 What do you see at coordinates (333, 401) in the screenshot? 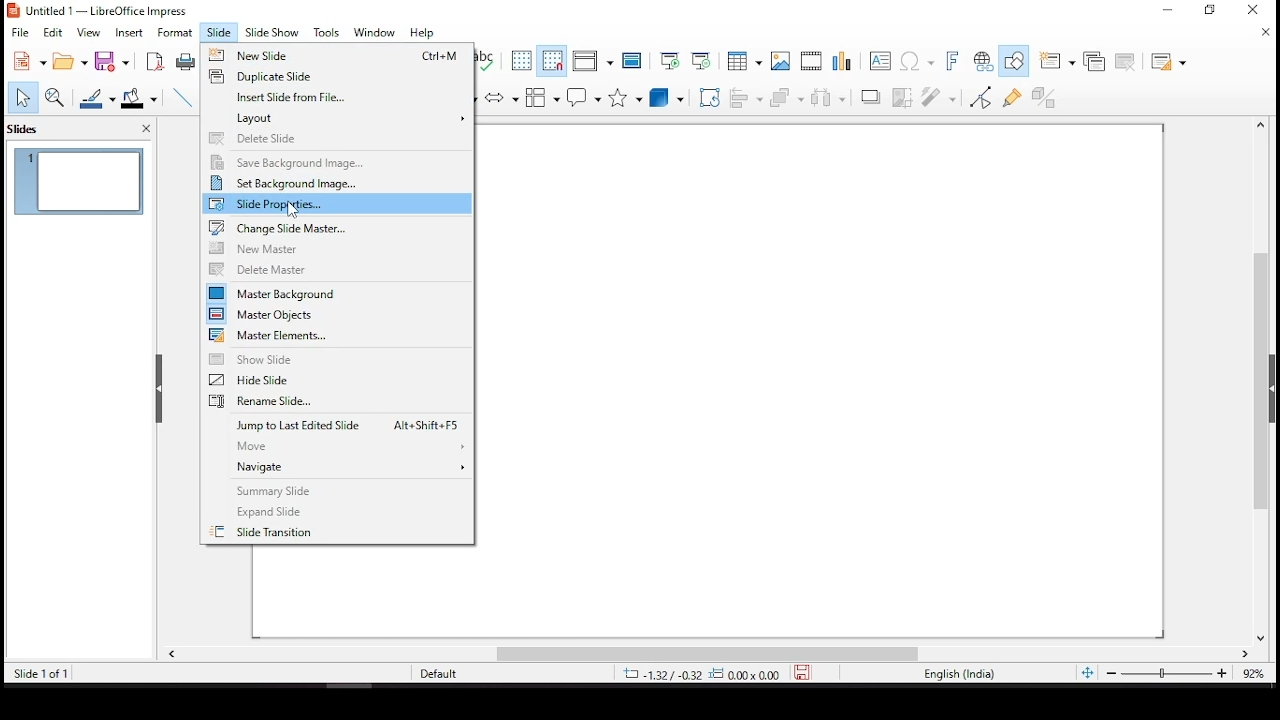
I see `rename slide` at bounding box center [333, 401].